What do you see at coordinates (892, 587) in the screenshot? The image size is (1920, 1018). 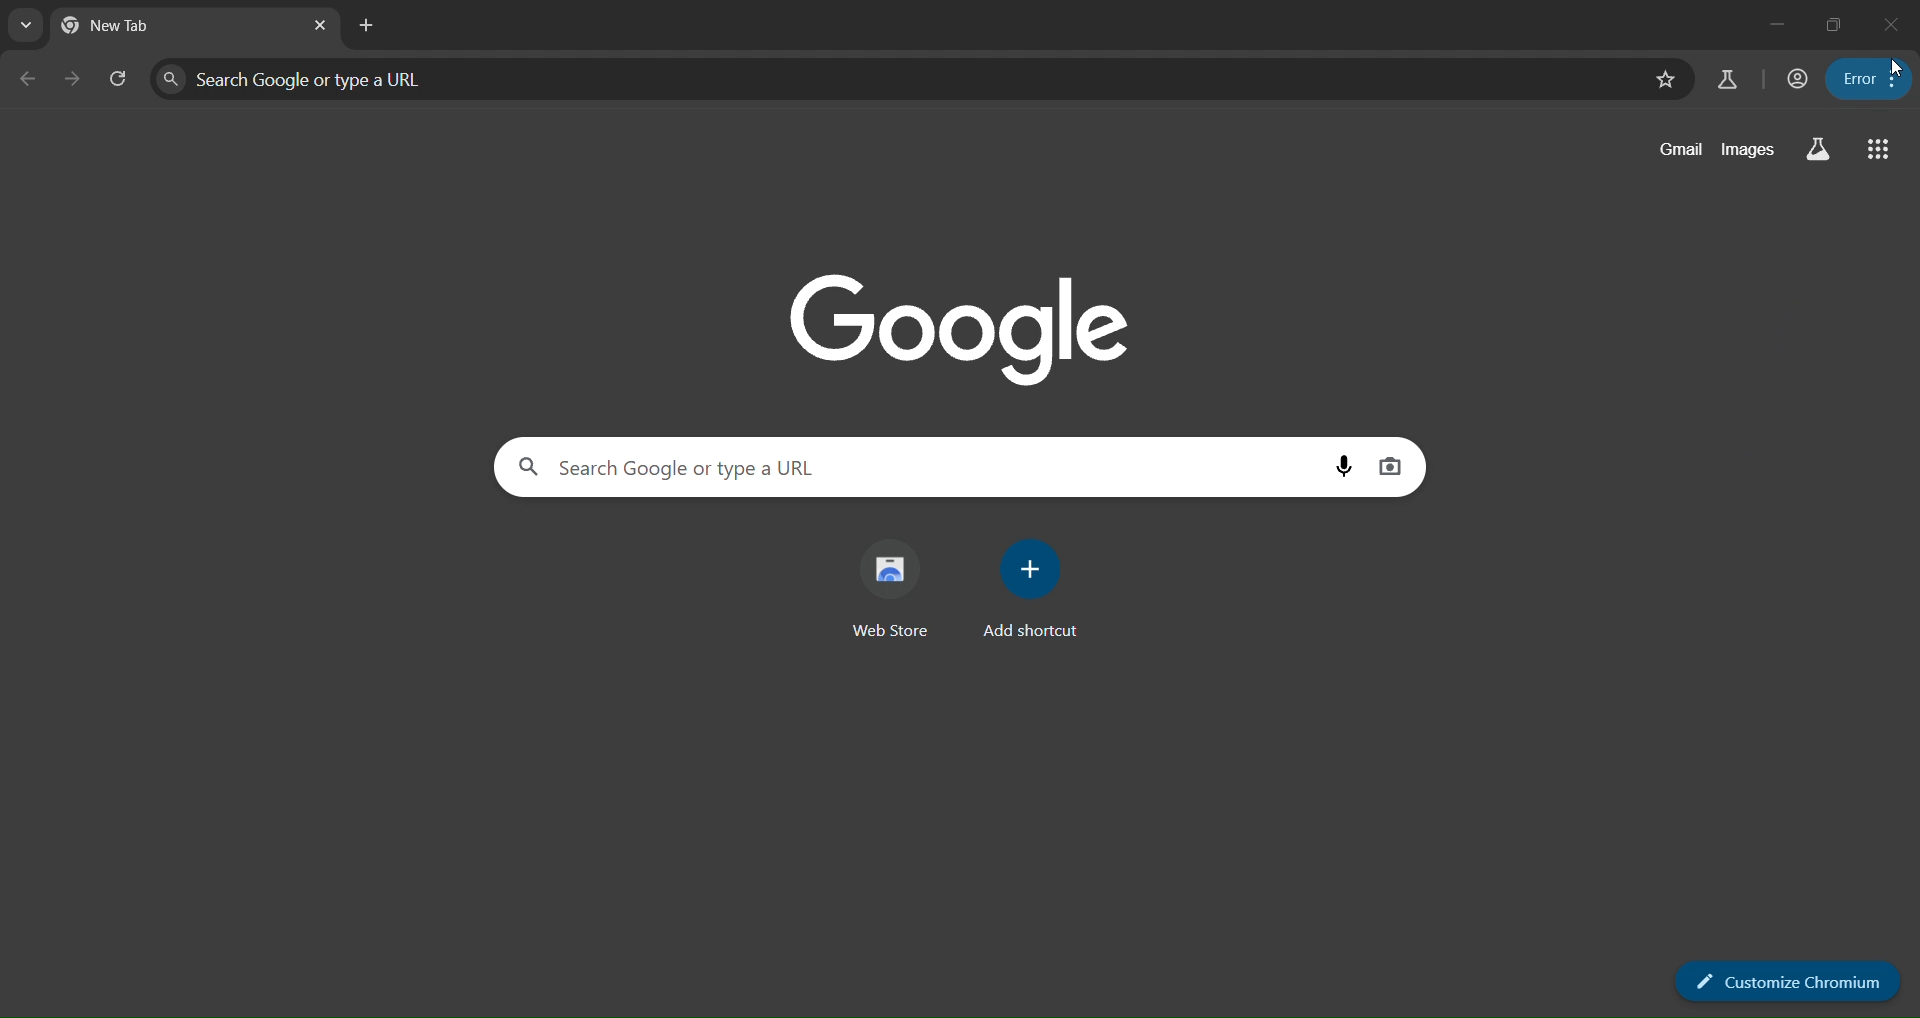 I see `web store` at bounding box center [892, 587].